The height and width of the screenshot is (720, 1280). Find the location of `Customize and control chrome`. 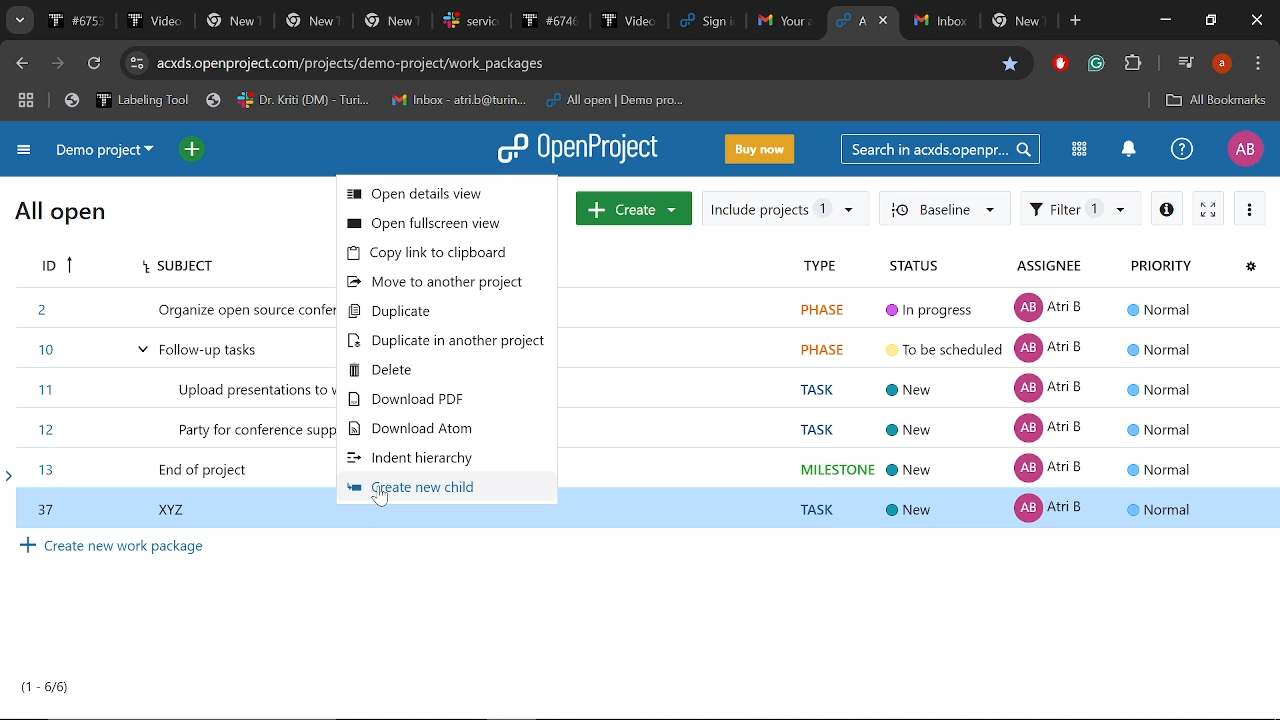

Customize and control chrome is located at coordinates (1258, 64).